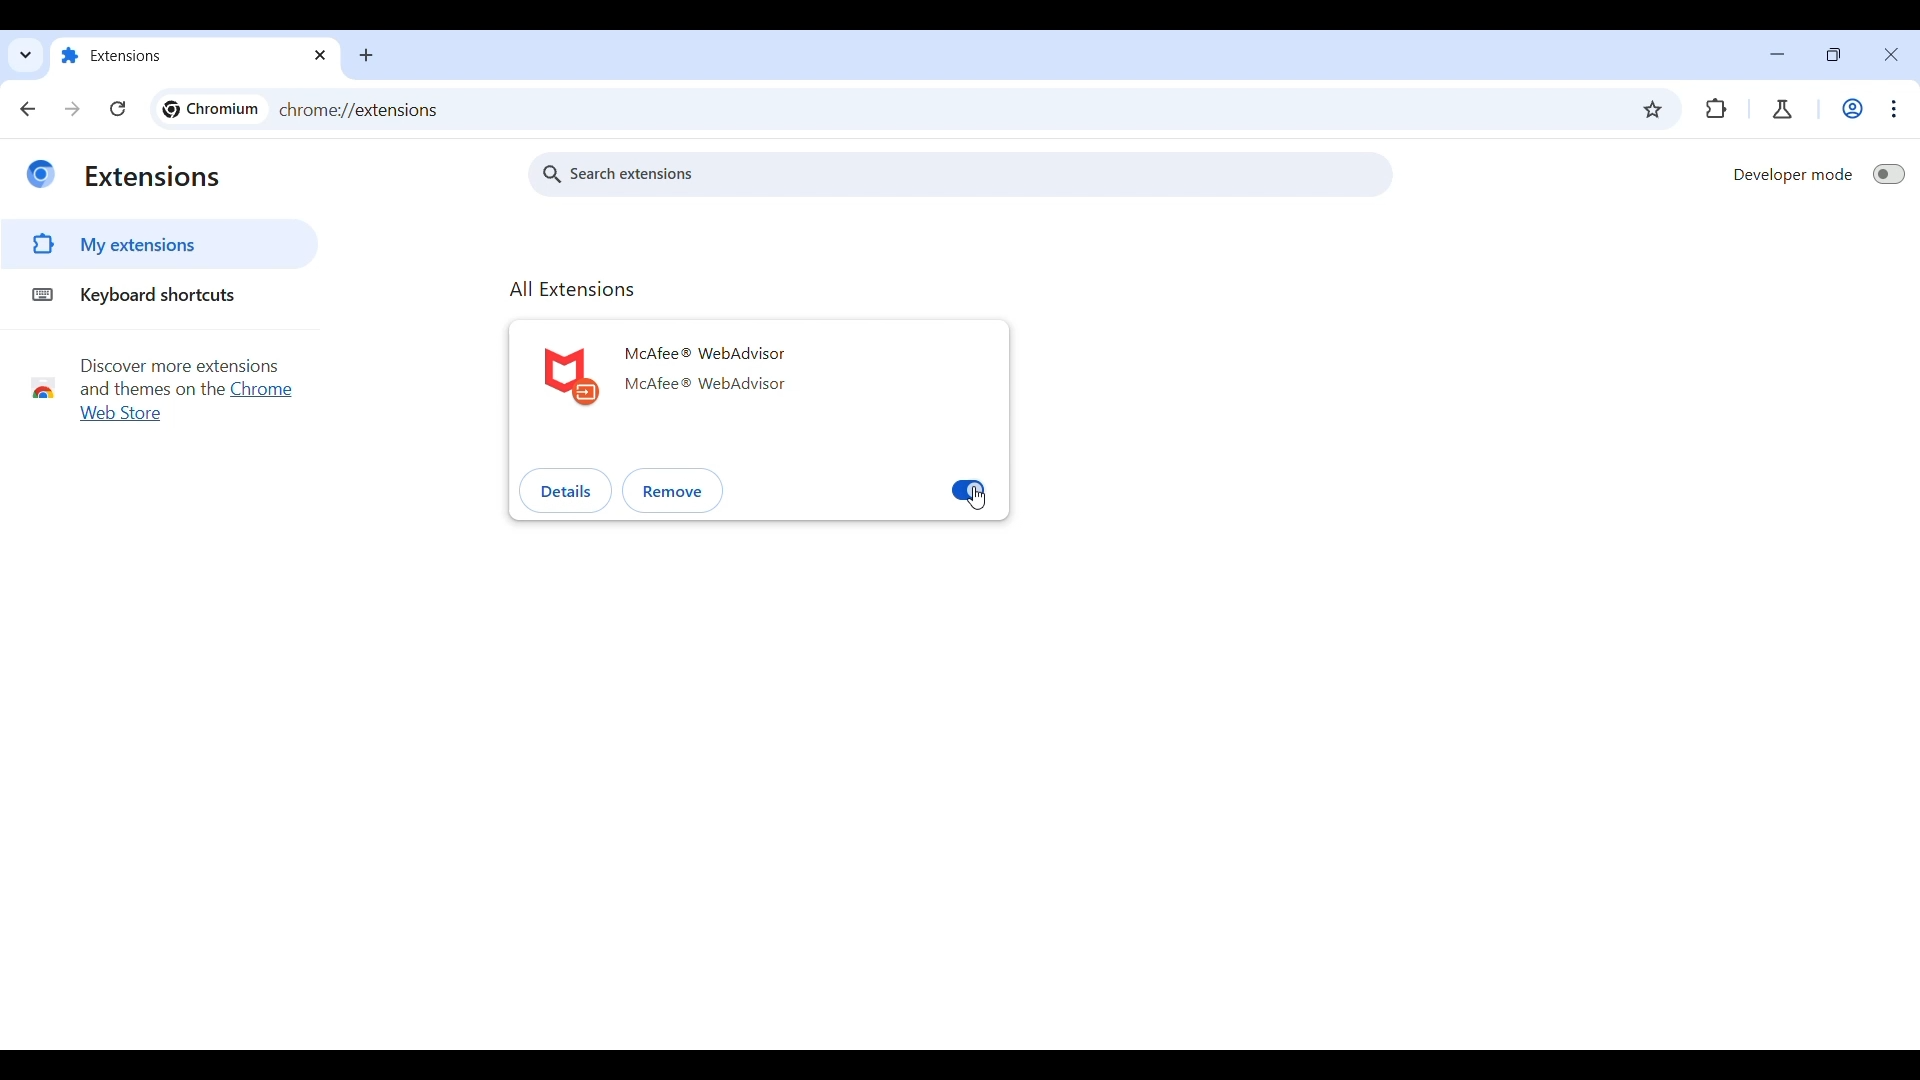  What do you see at coordinates (40, 174) in the screenshot?
I see `Logo of current site` at bounding box center [40, 174].